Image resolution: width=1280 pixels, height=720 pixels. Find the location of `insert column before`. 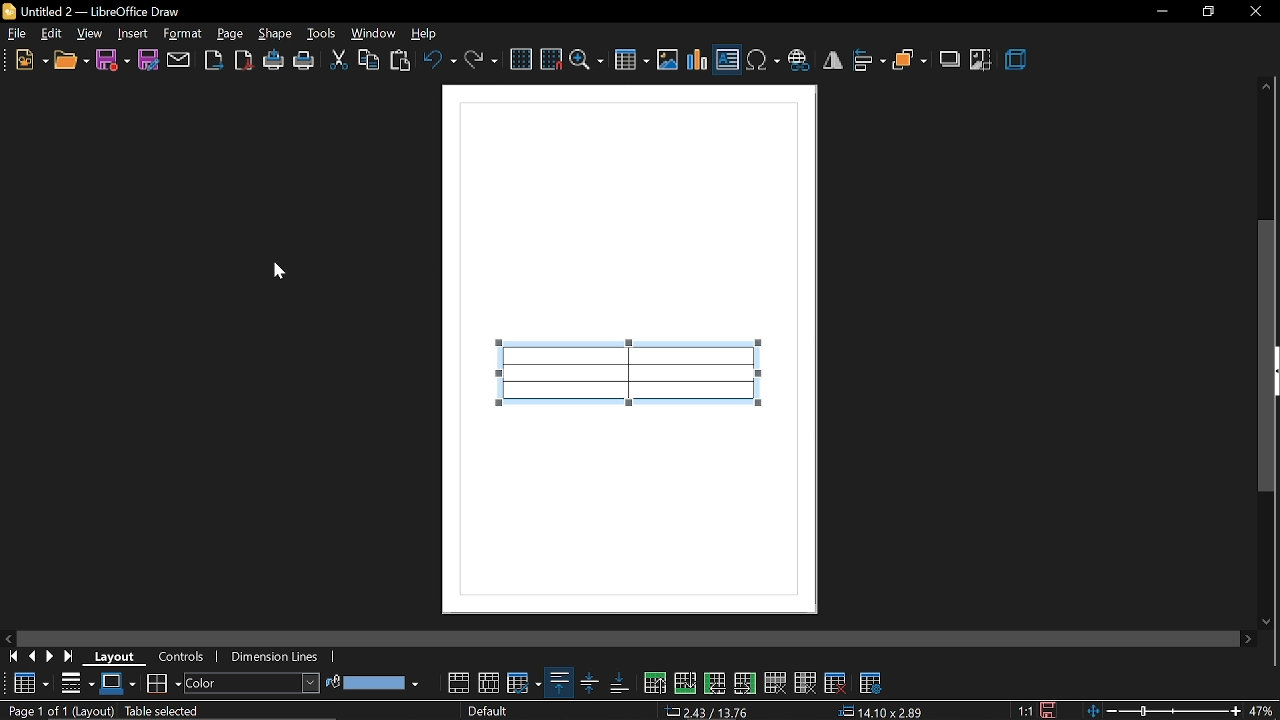

insert column before is located at coordinates (717, 685).